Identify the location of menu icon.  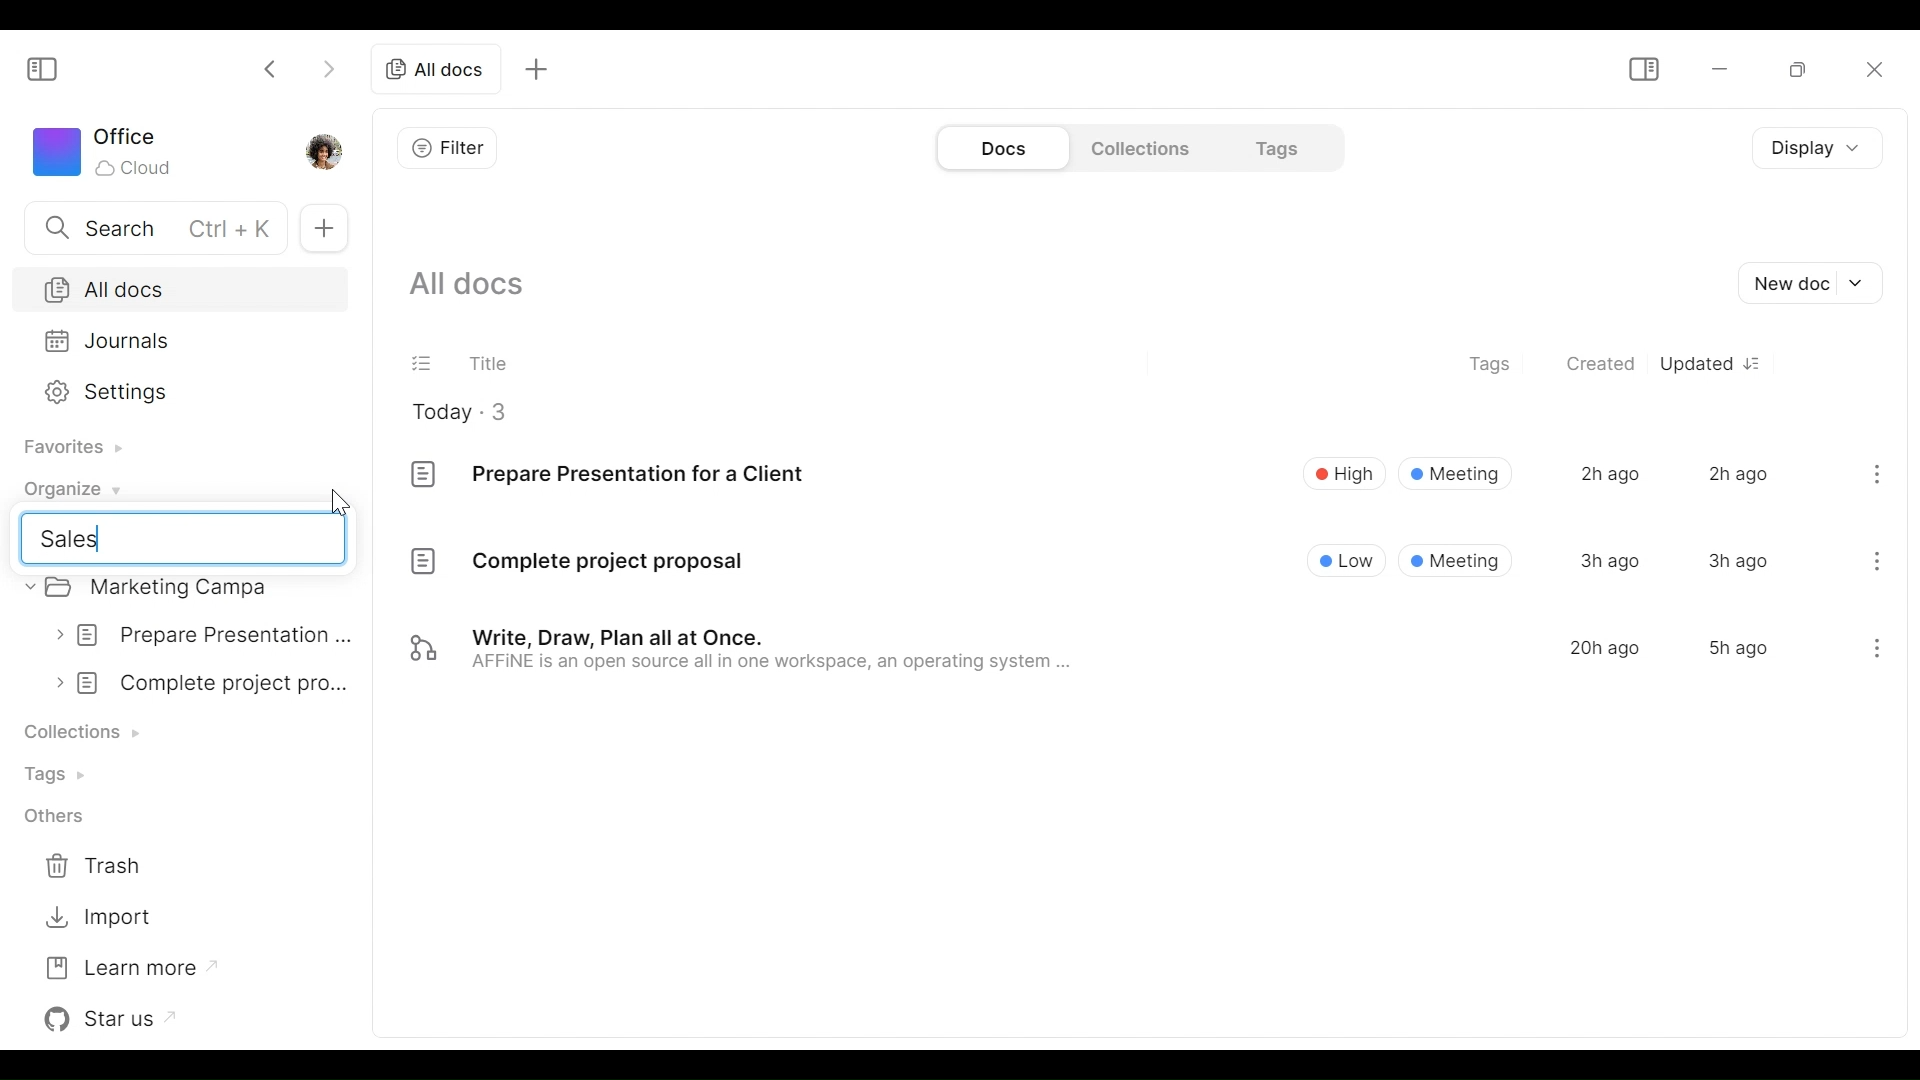
(1877, 558).